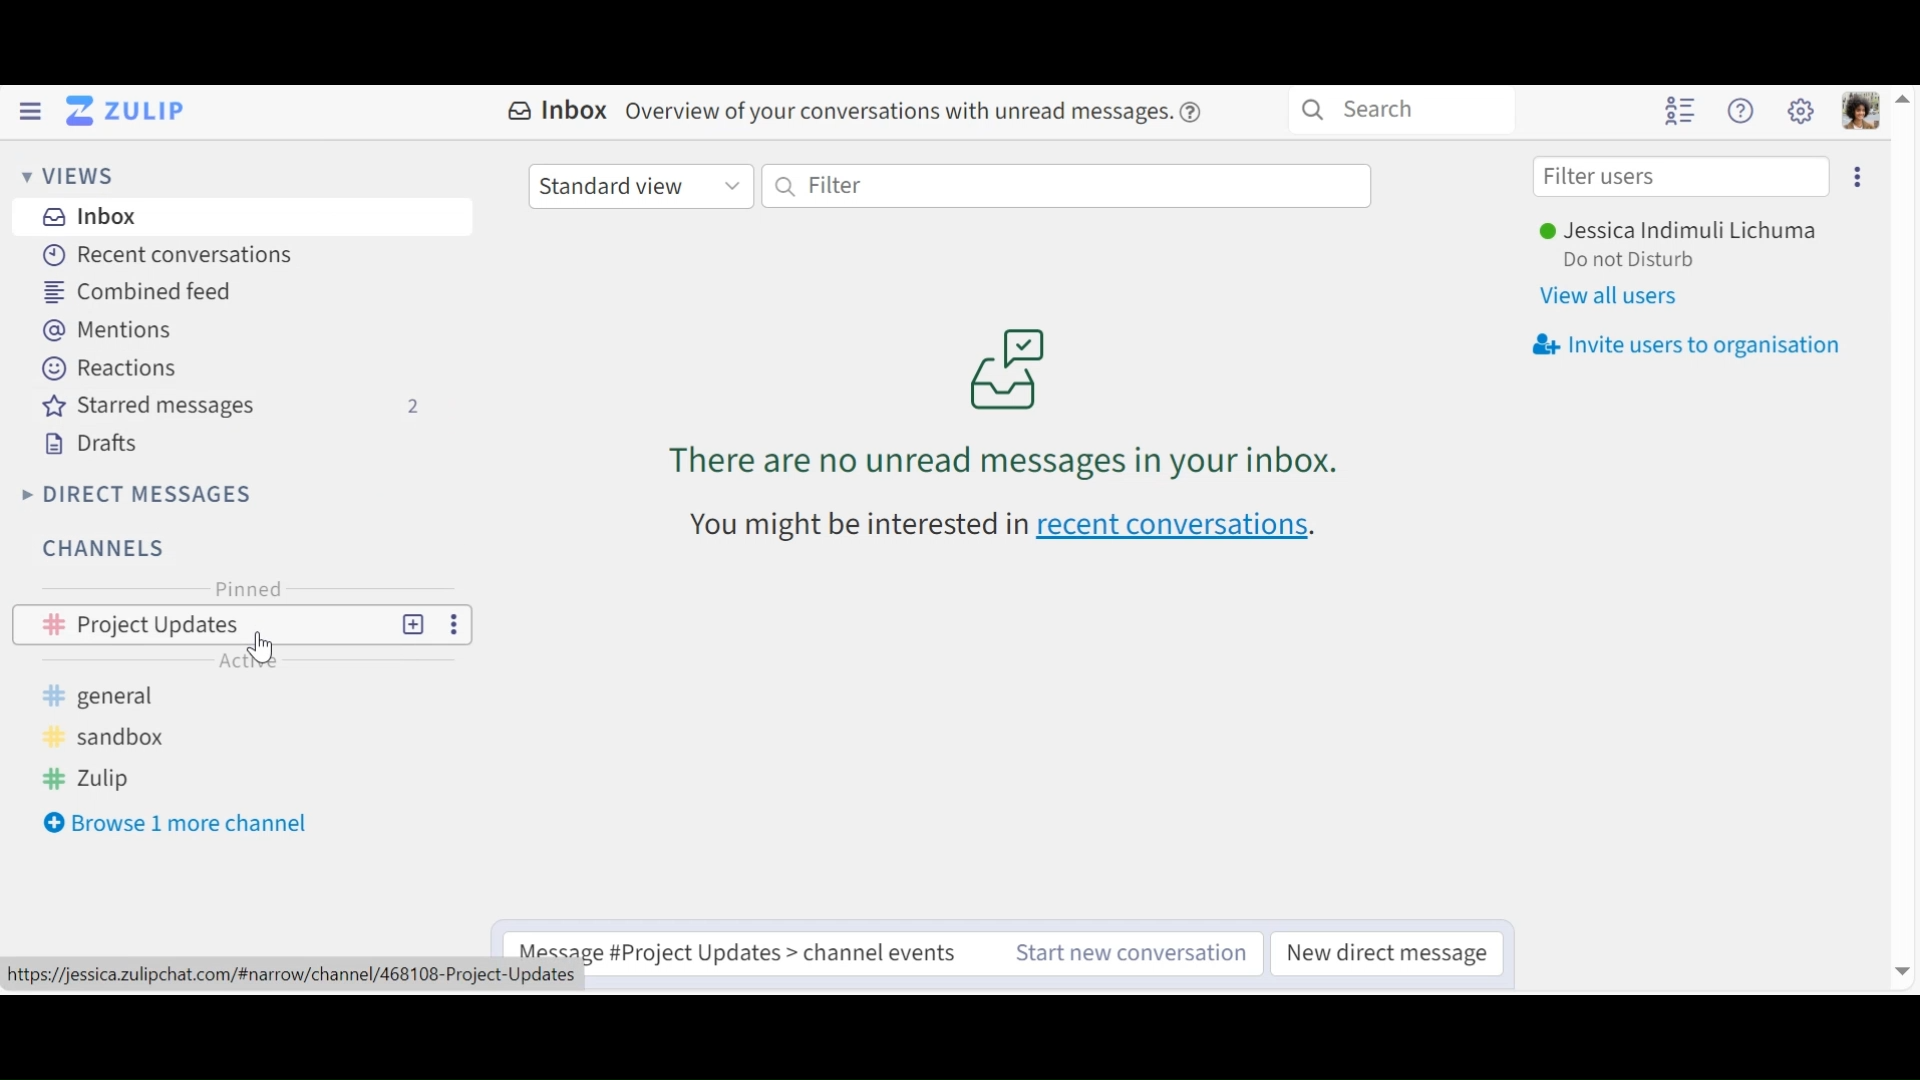 The width and height of the screenshot is (1920, 1080). Describe the element at coordinates (1691, 344) in the screenshot. I see `Invite users to oraginsation` at that location.